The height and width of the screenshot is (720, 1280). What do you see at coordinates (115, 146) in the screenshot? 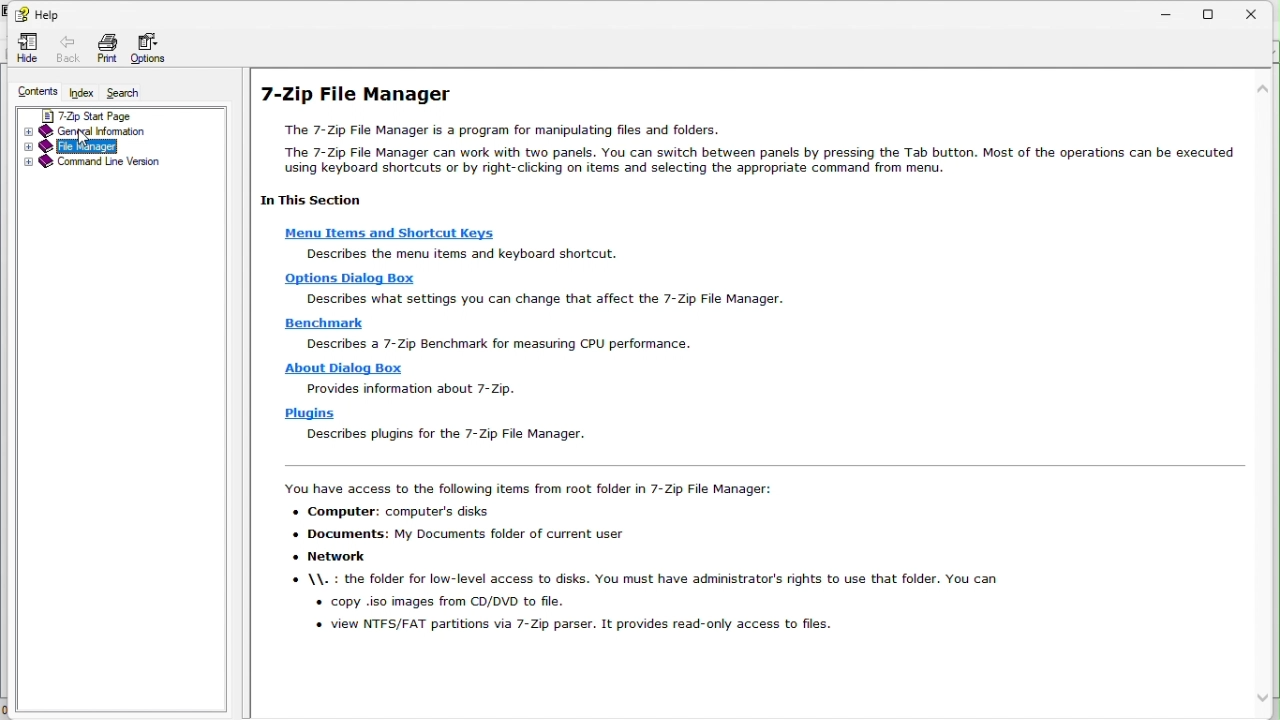
I see `File manager` at bounding box center [115, 146].